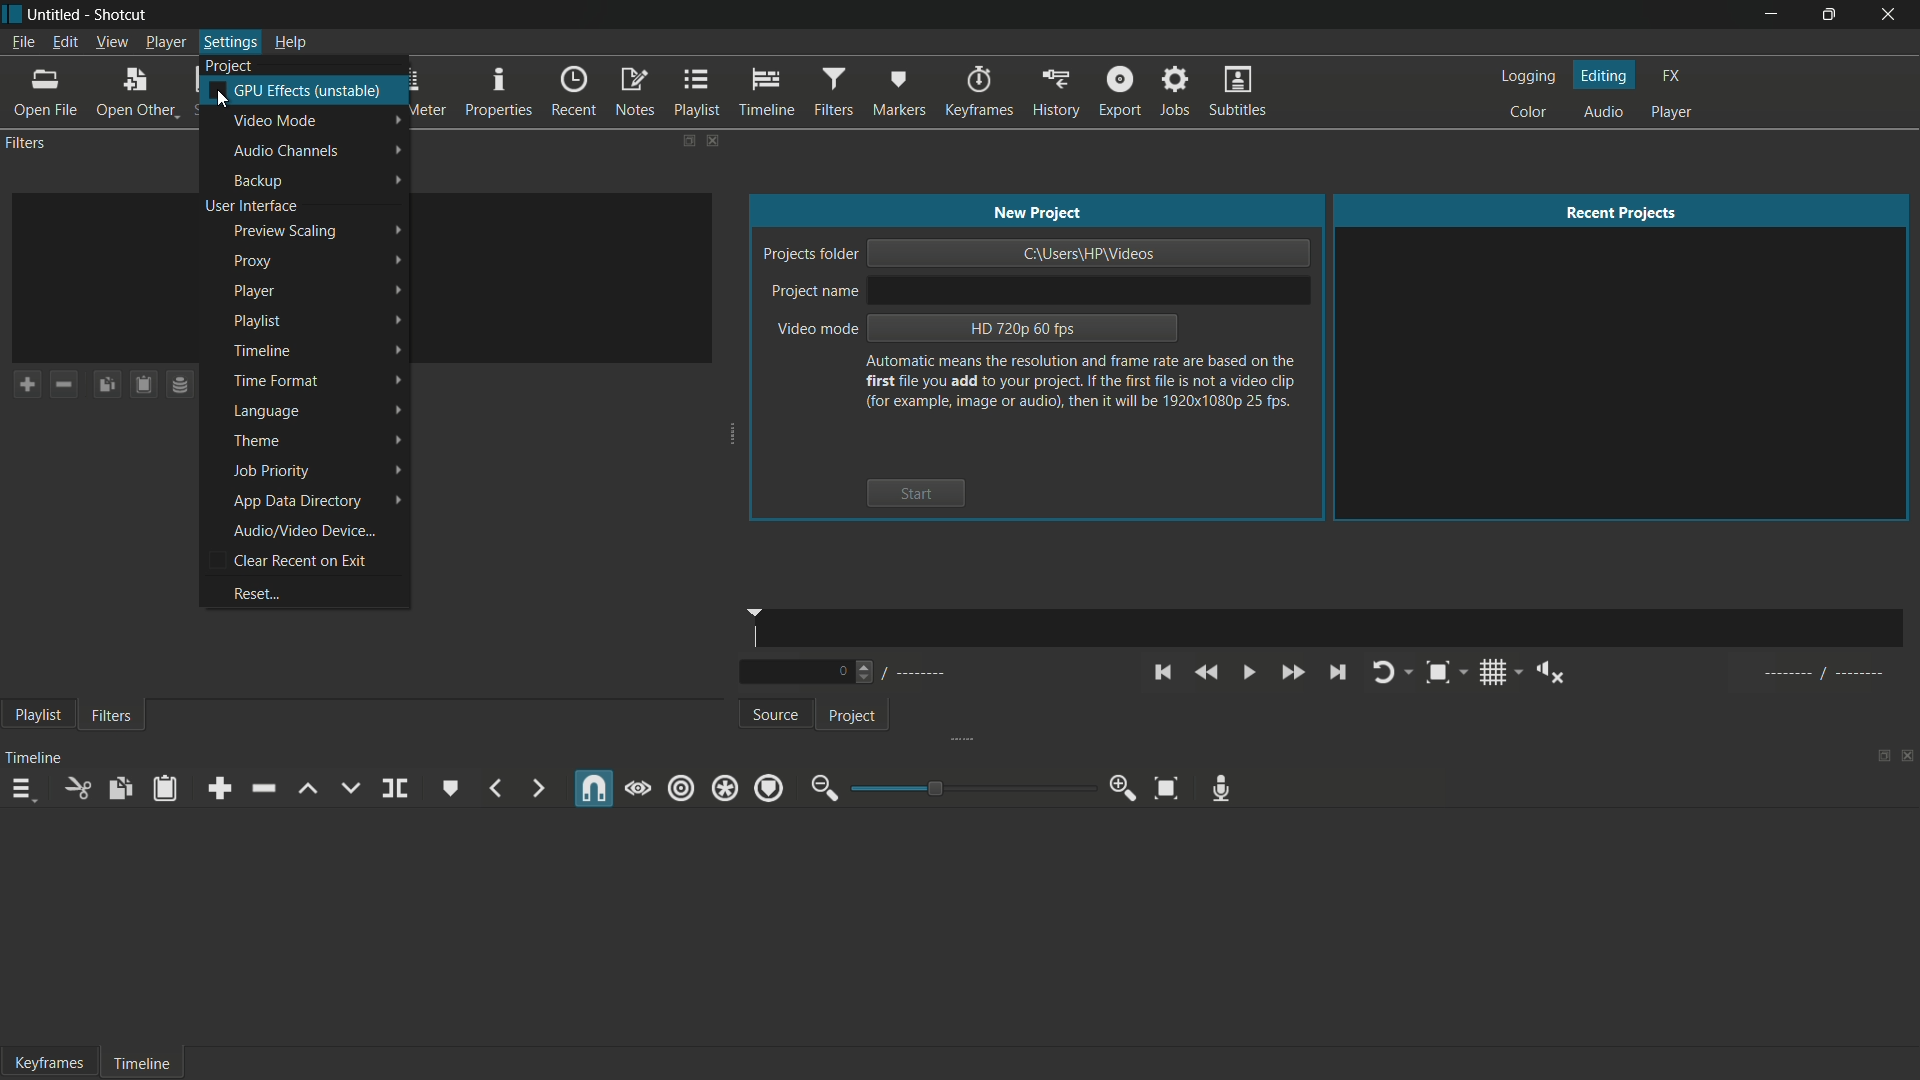  What do you see at coordinates (260, 321) in the screenshot?
I see `playlist` at bounding box center [260, 321].